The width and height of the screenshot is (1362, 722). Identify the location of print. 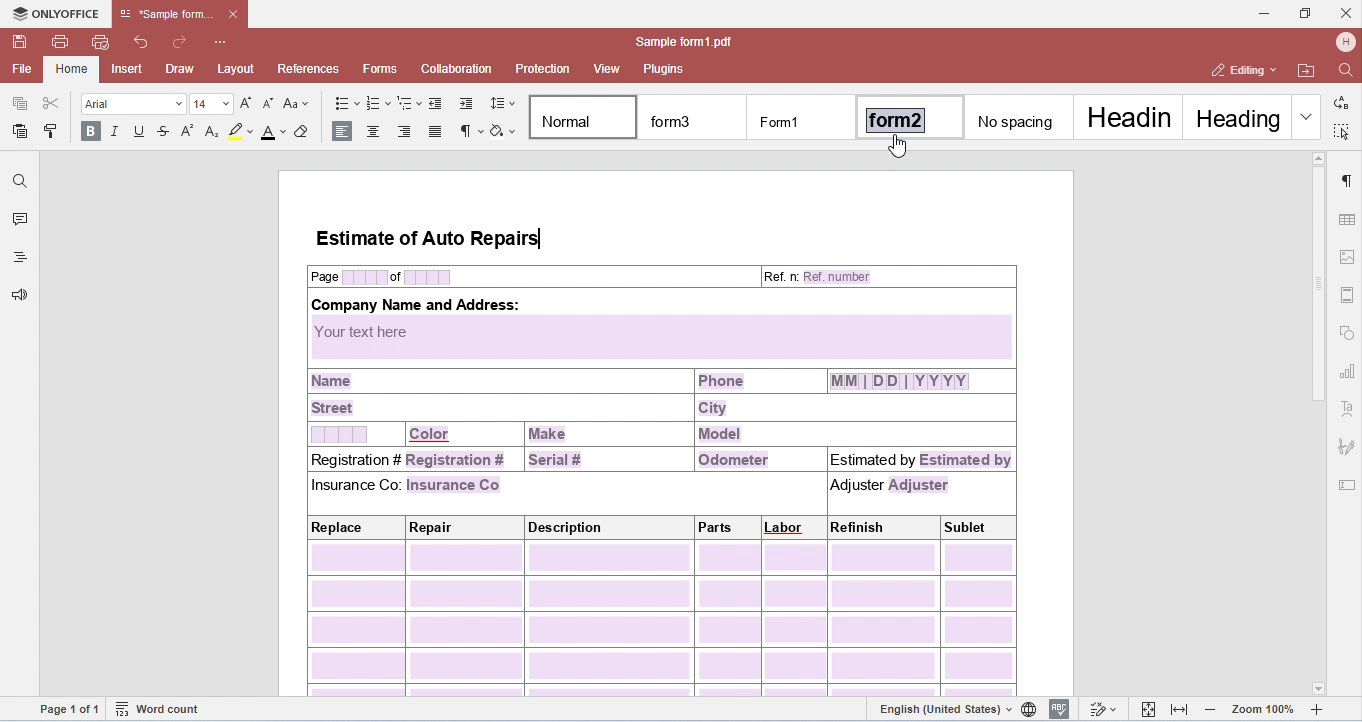
(62, 41).